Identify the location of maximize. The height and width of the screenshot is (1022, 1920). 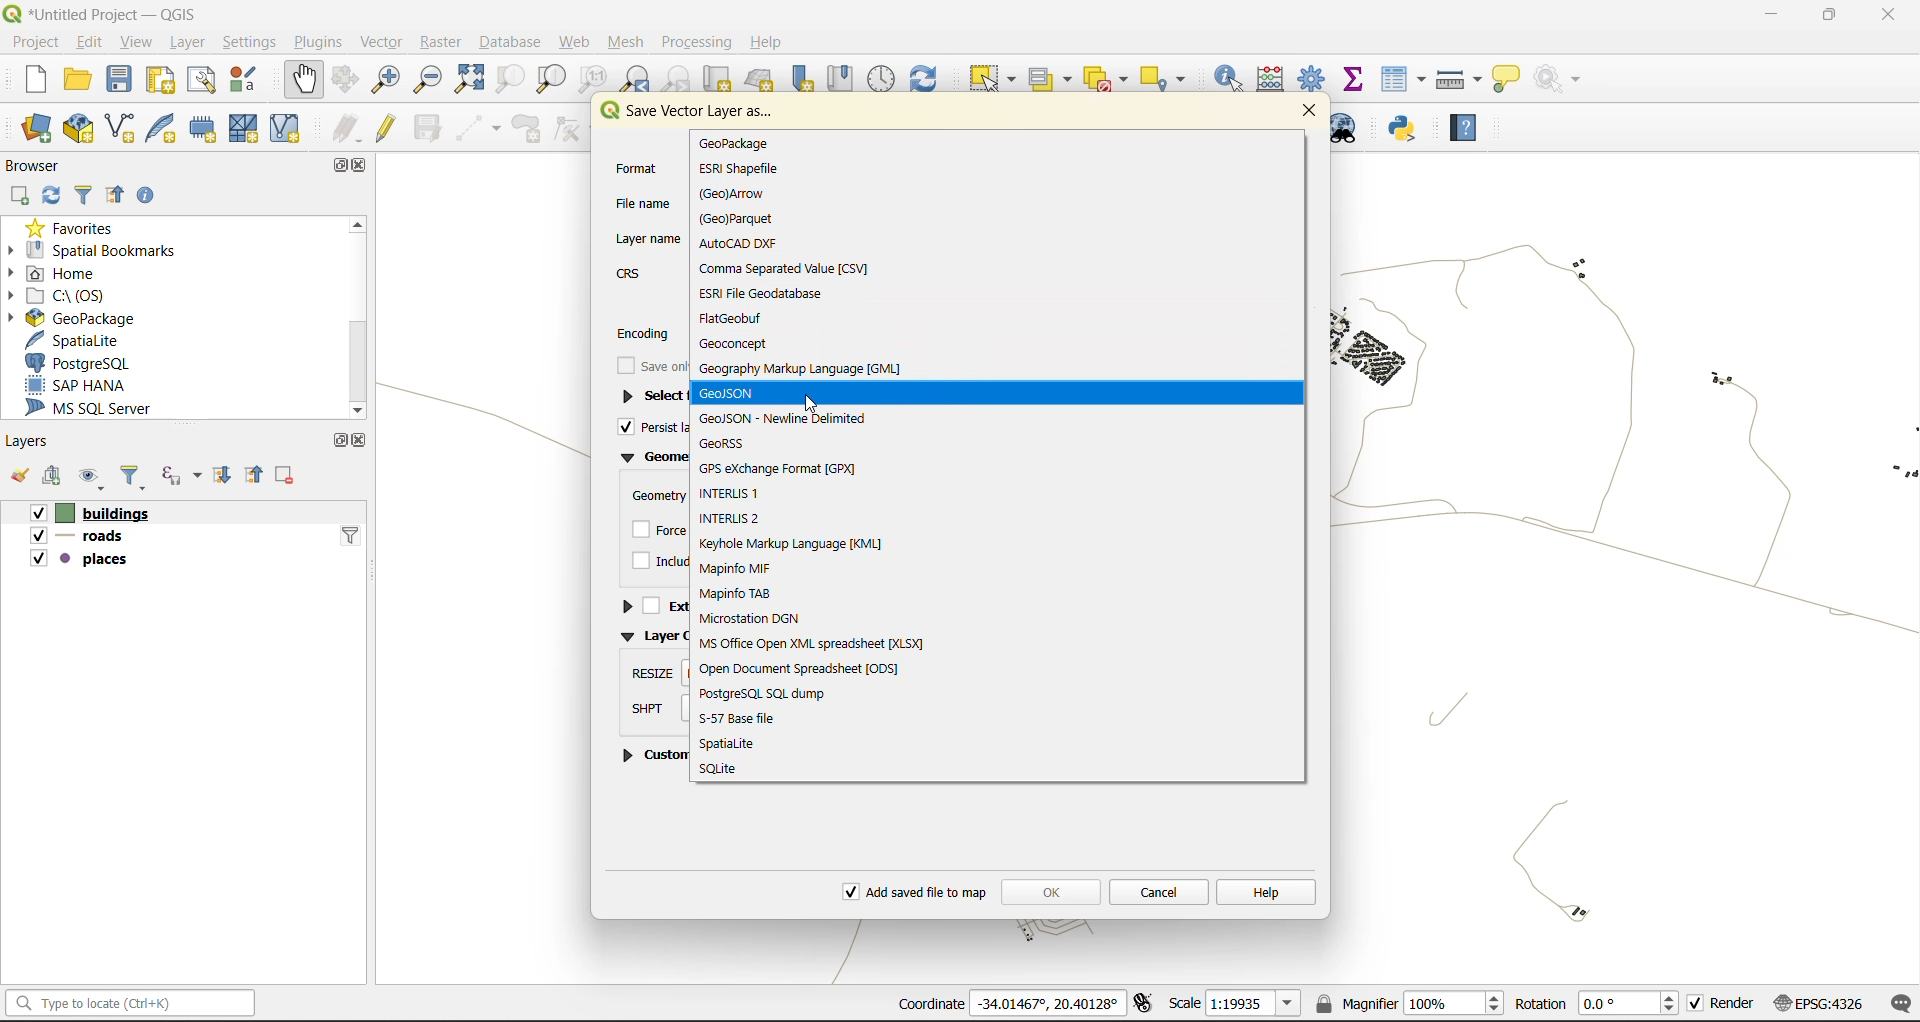
(1826, 18).